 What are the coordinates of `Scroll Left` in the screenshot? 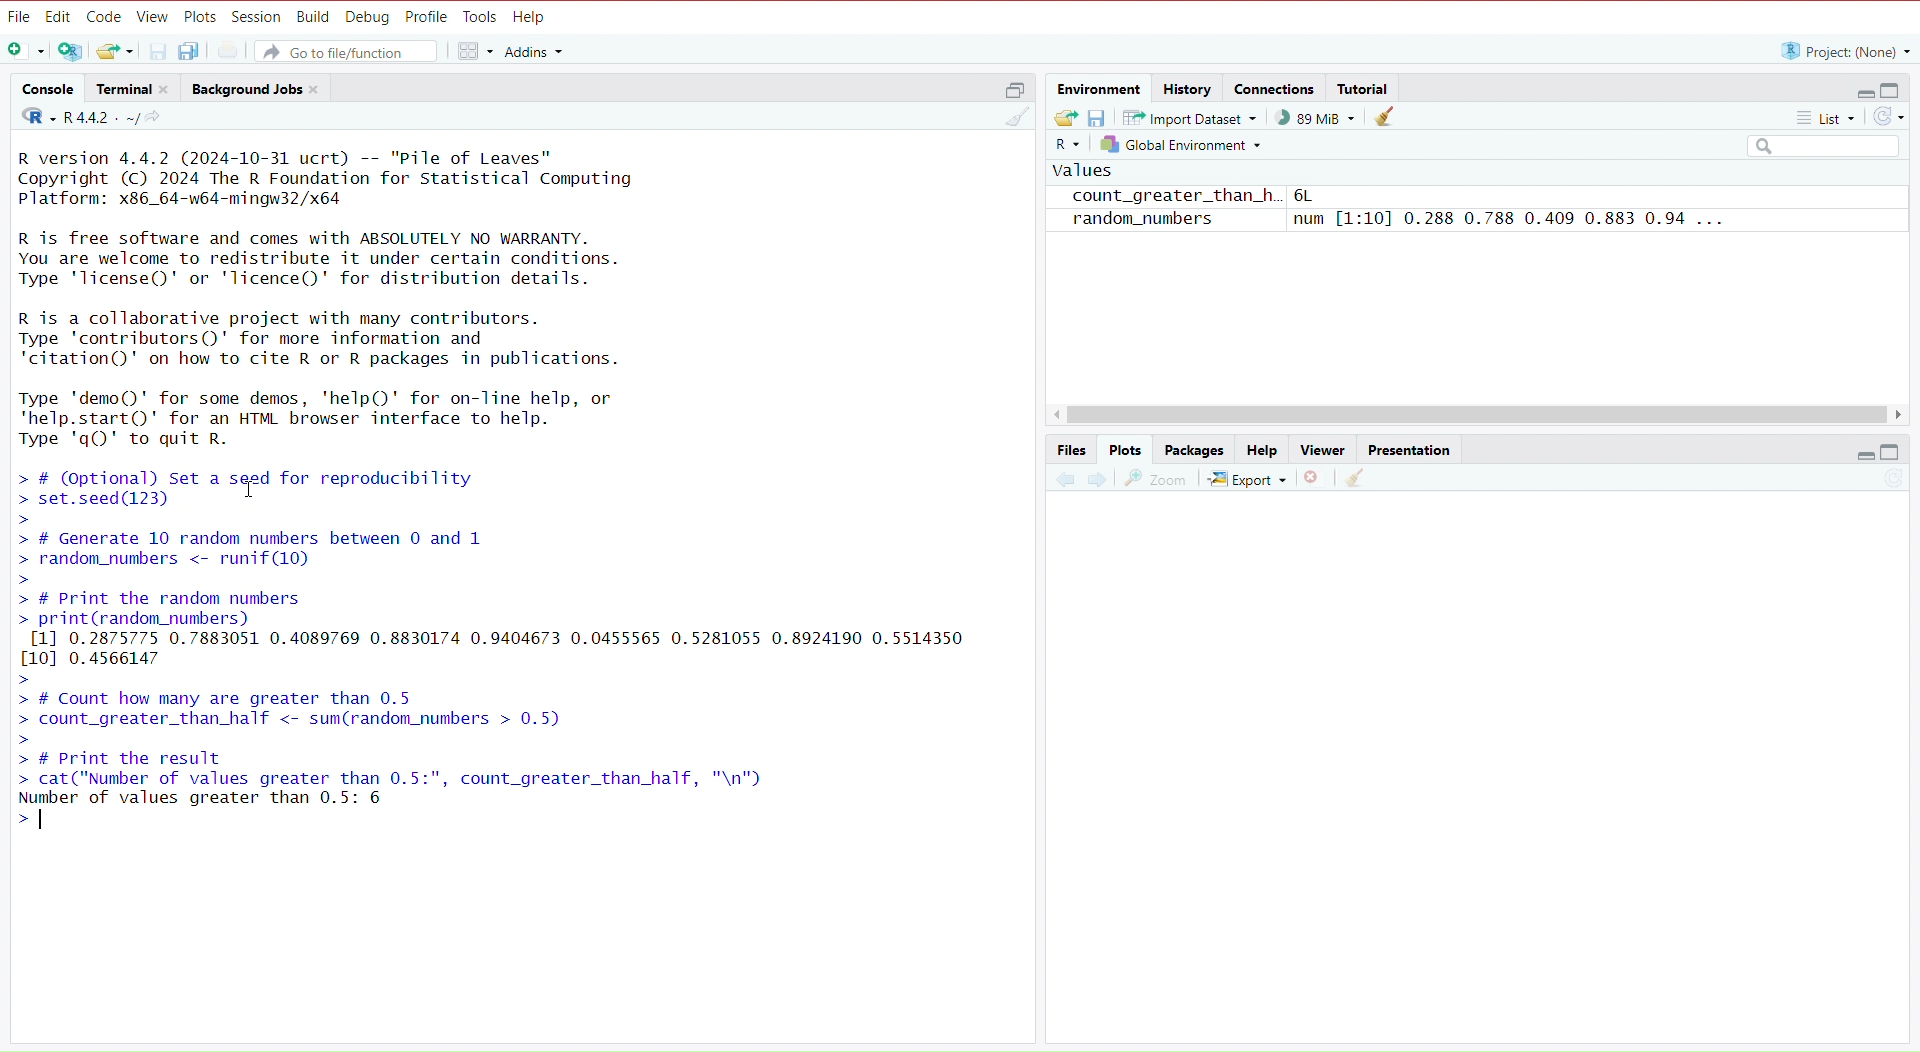 It's located at (1055, 415).